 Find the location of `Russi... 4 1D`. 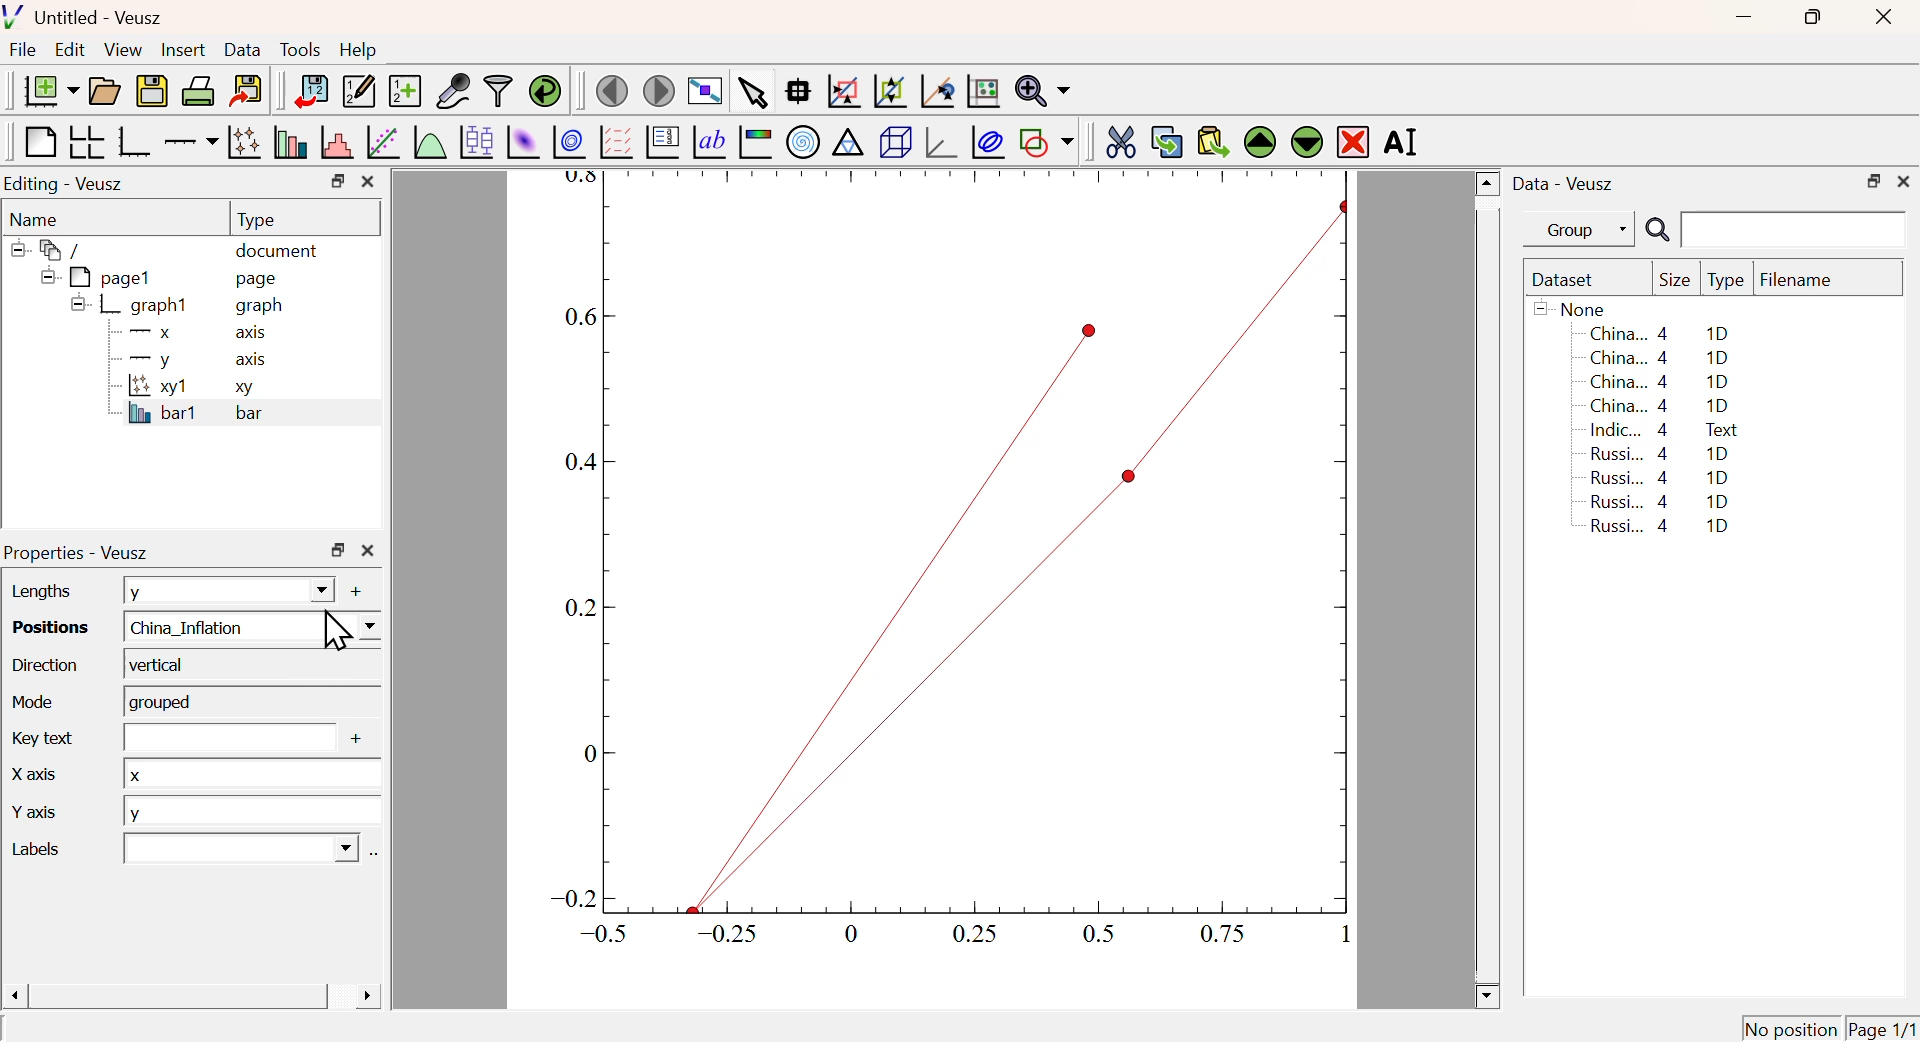

Russi... 4 1D is located at coordinates (1664, 528).